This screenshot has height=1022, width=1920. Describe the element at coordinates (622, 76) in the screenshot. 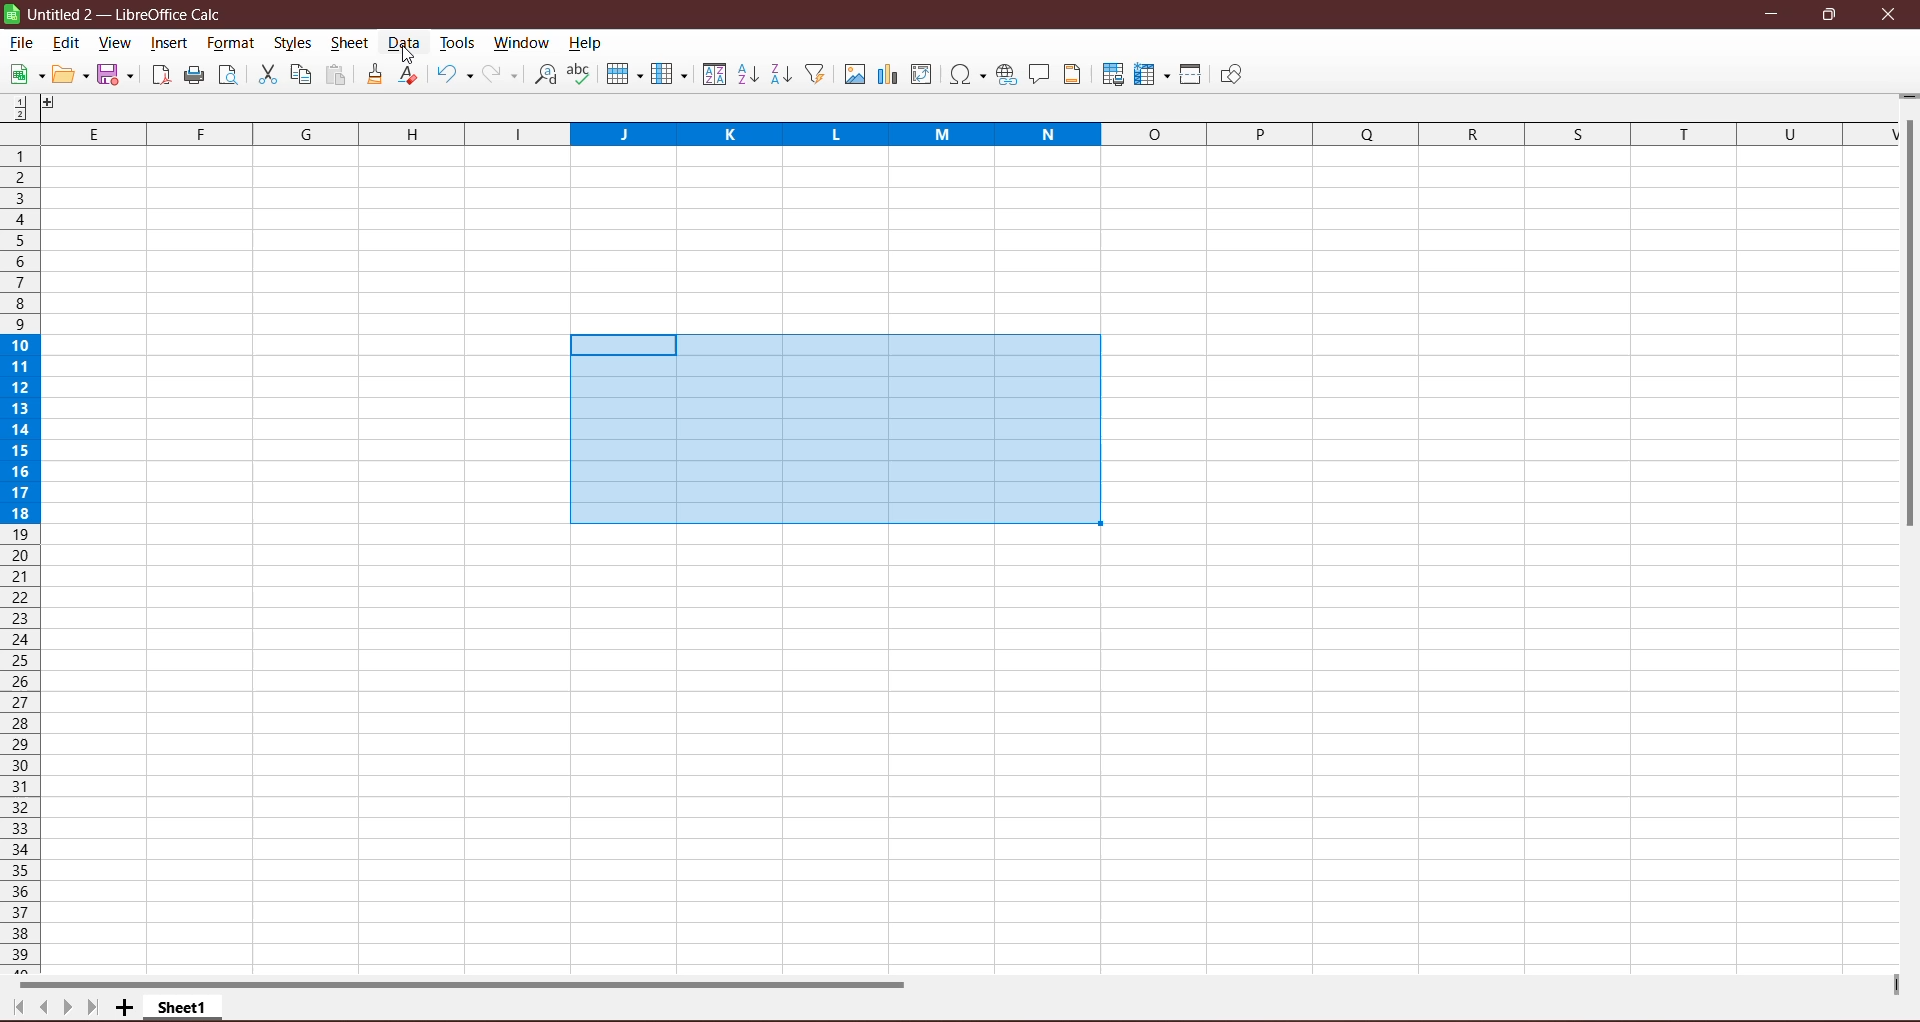

I see `Rows` at that location.